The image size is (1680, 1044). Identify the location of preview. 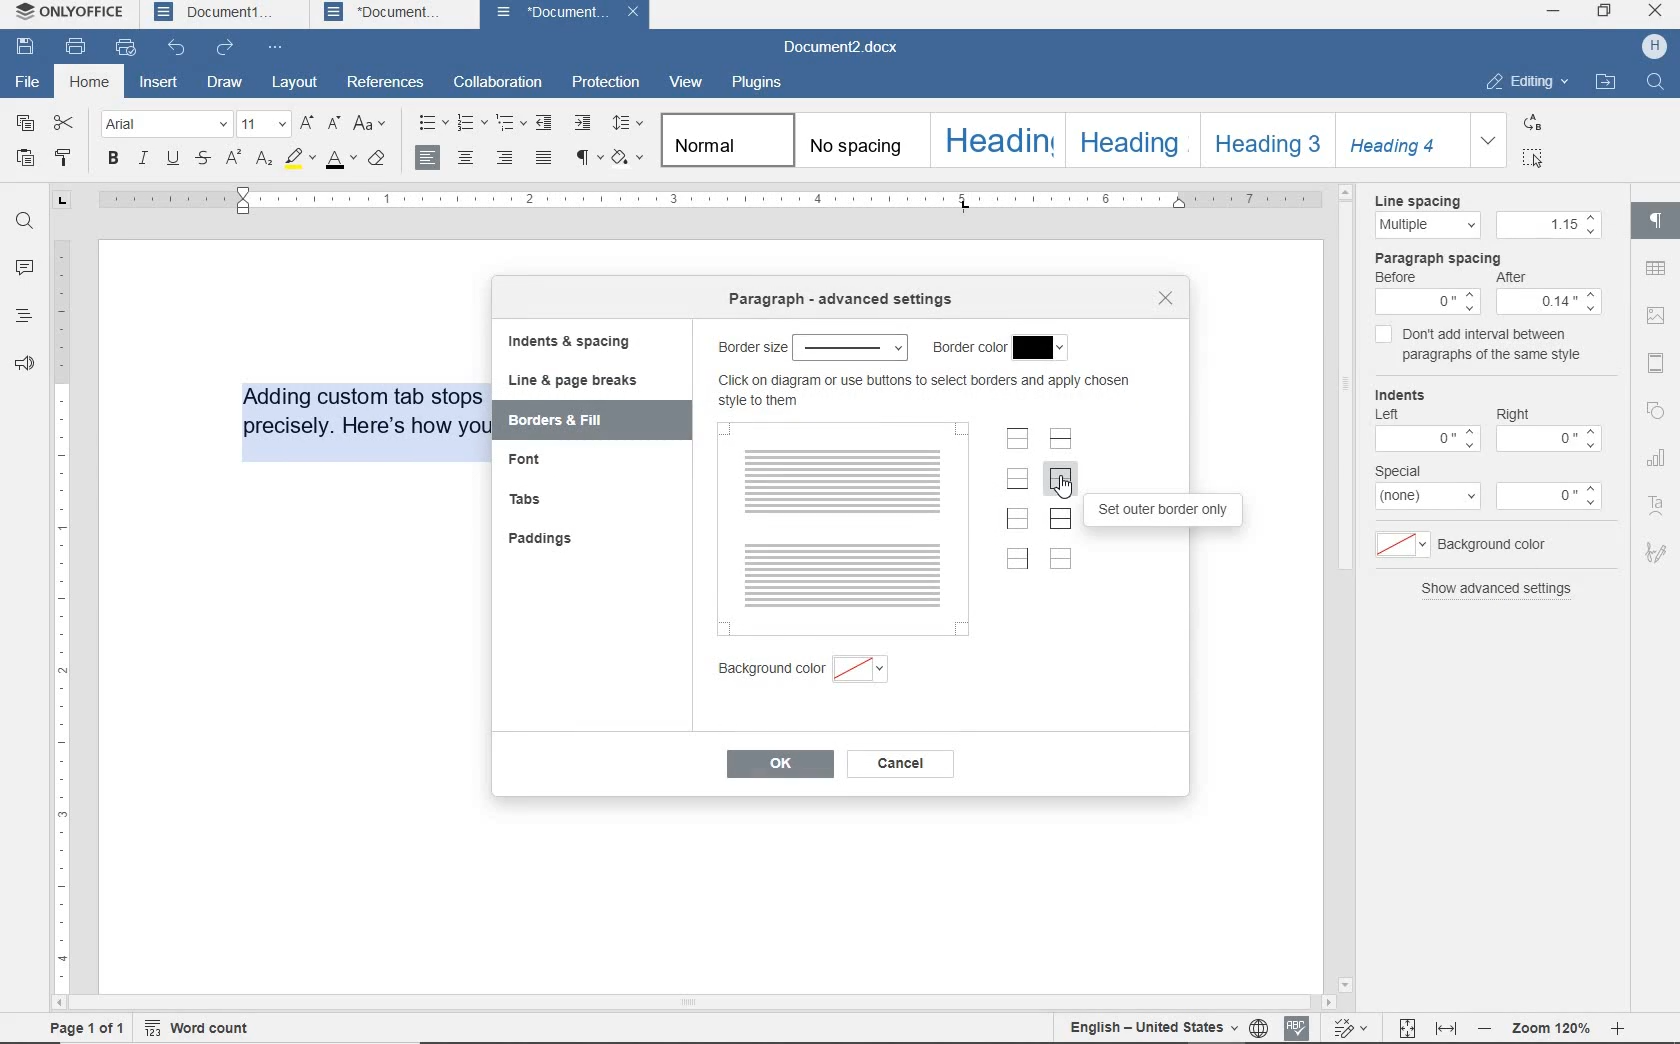
(844, 528).